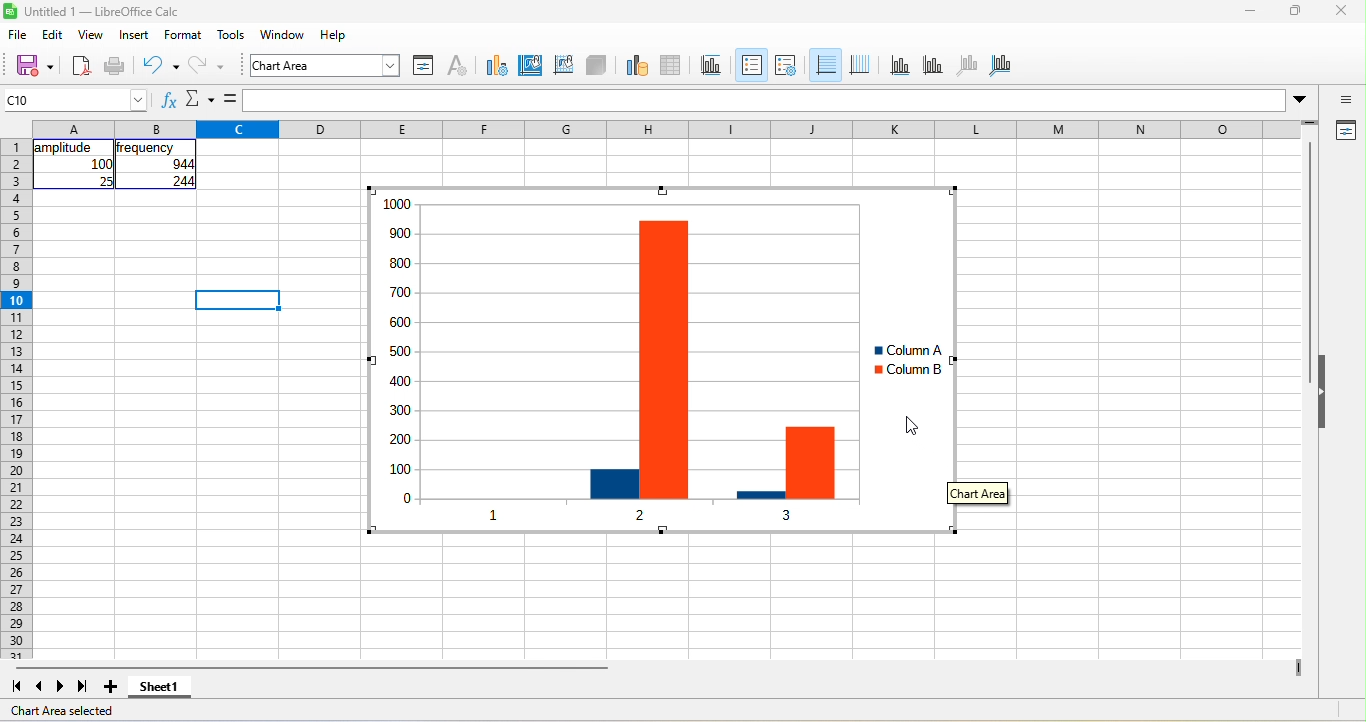  Describe the element at coordinates (1250, 10) in the screenshot. I see `minimize` at that location.